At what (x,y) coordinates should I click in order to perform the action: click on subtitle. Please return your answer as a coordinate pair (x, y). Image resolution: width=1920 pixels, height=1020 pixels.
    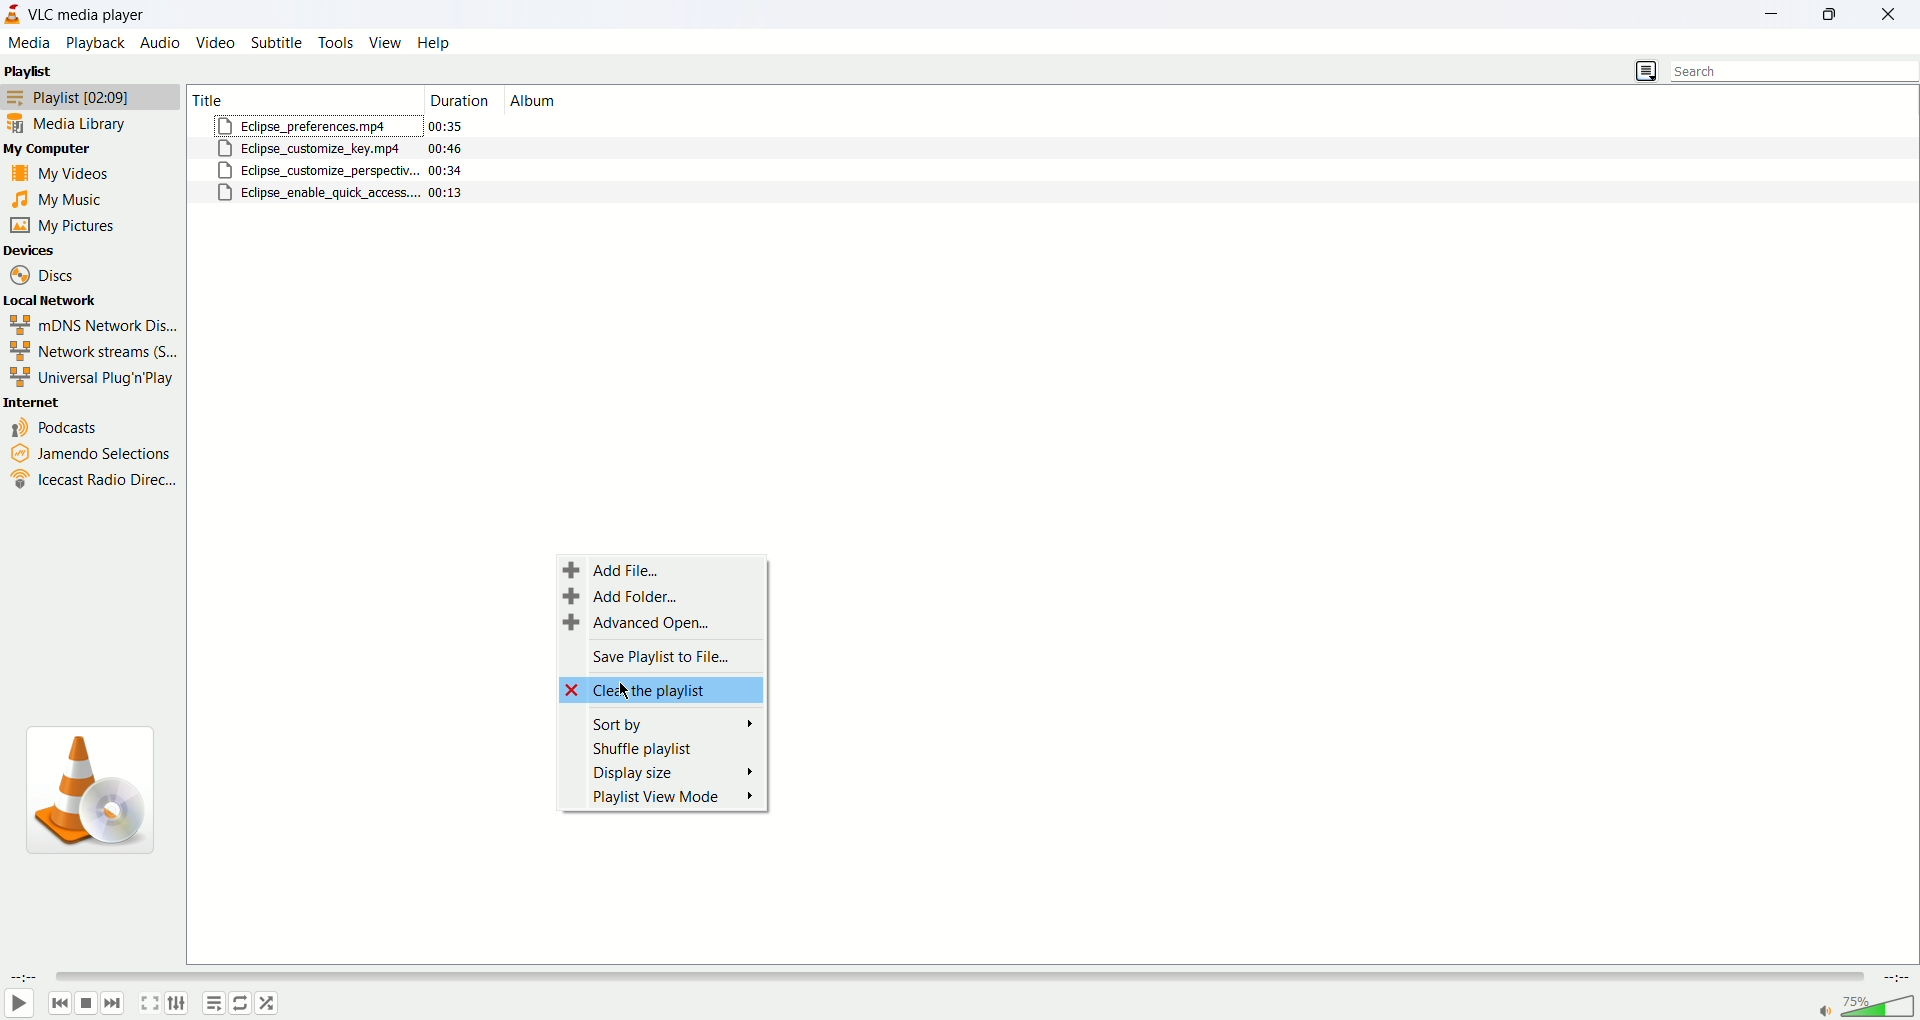
    Looking at the image, I should click on (274, 43).